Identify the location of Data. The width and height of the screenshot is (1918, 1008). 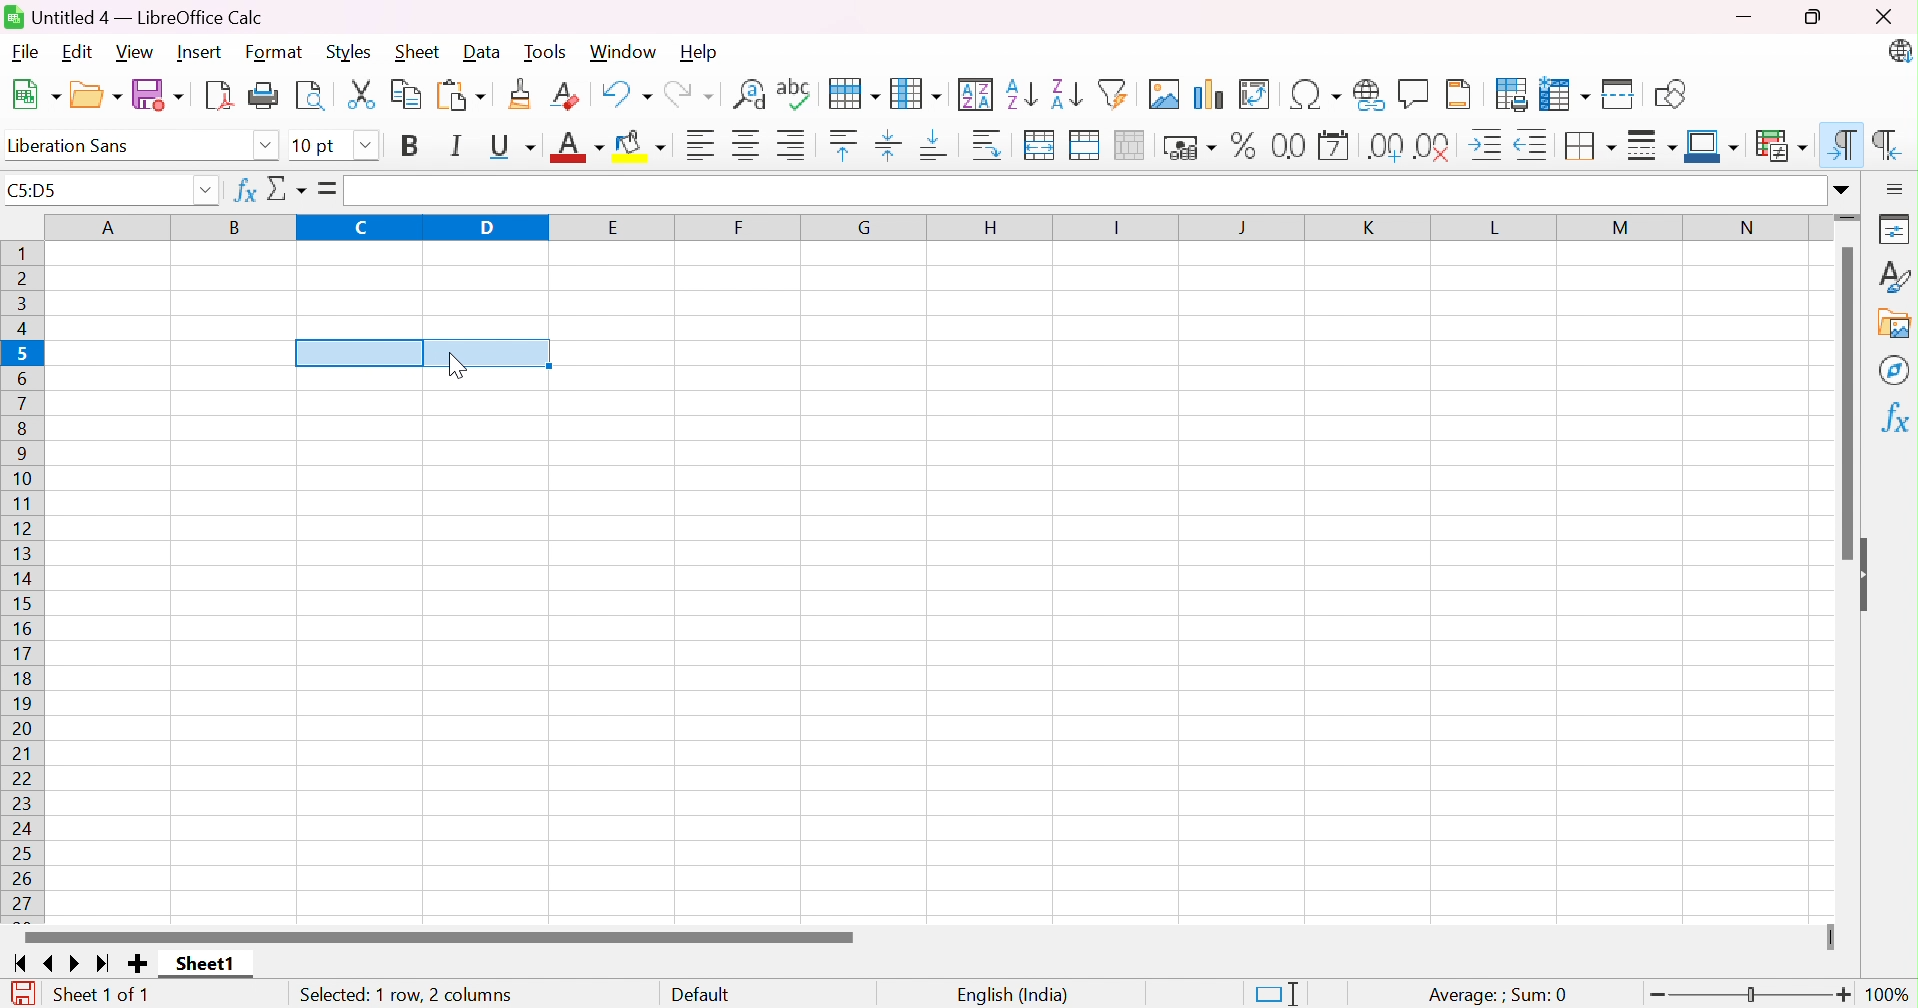
(485, 51).